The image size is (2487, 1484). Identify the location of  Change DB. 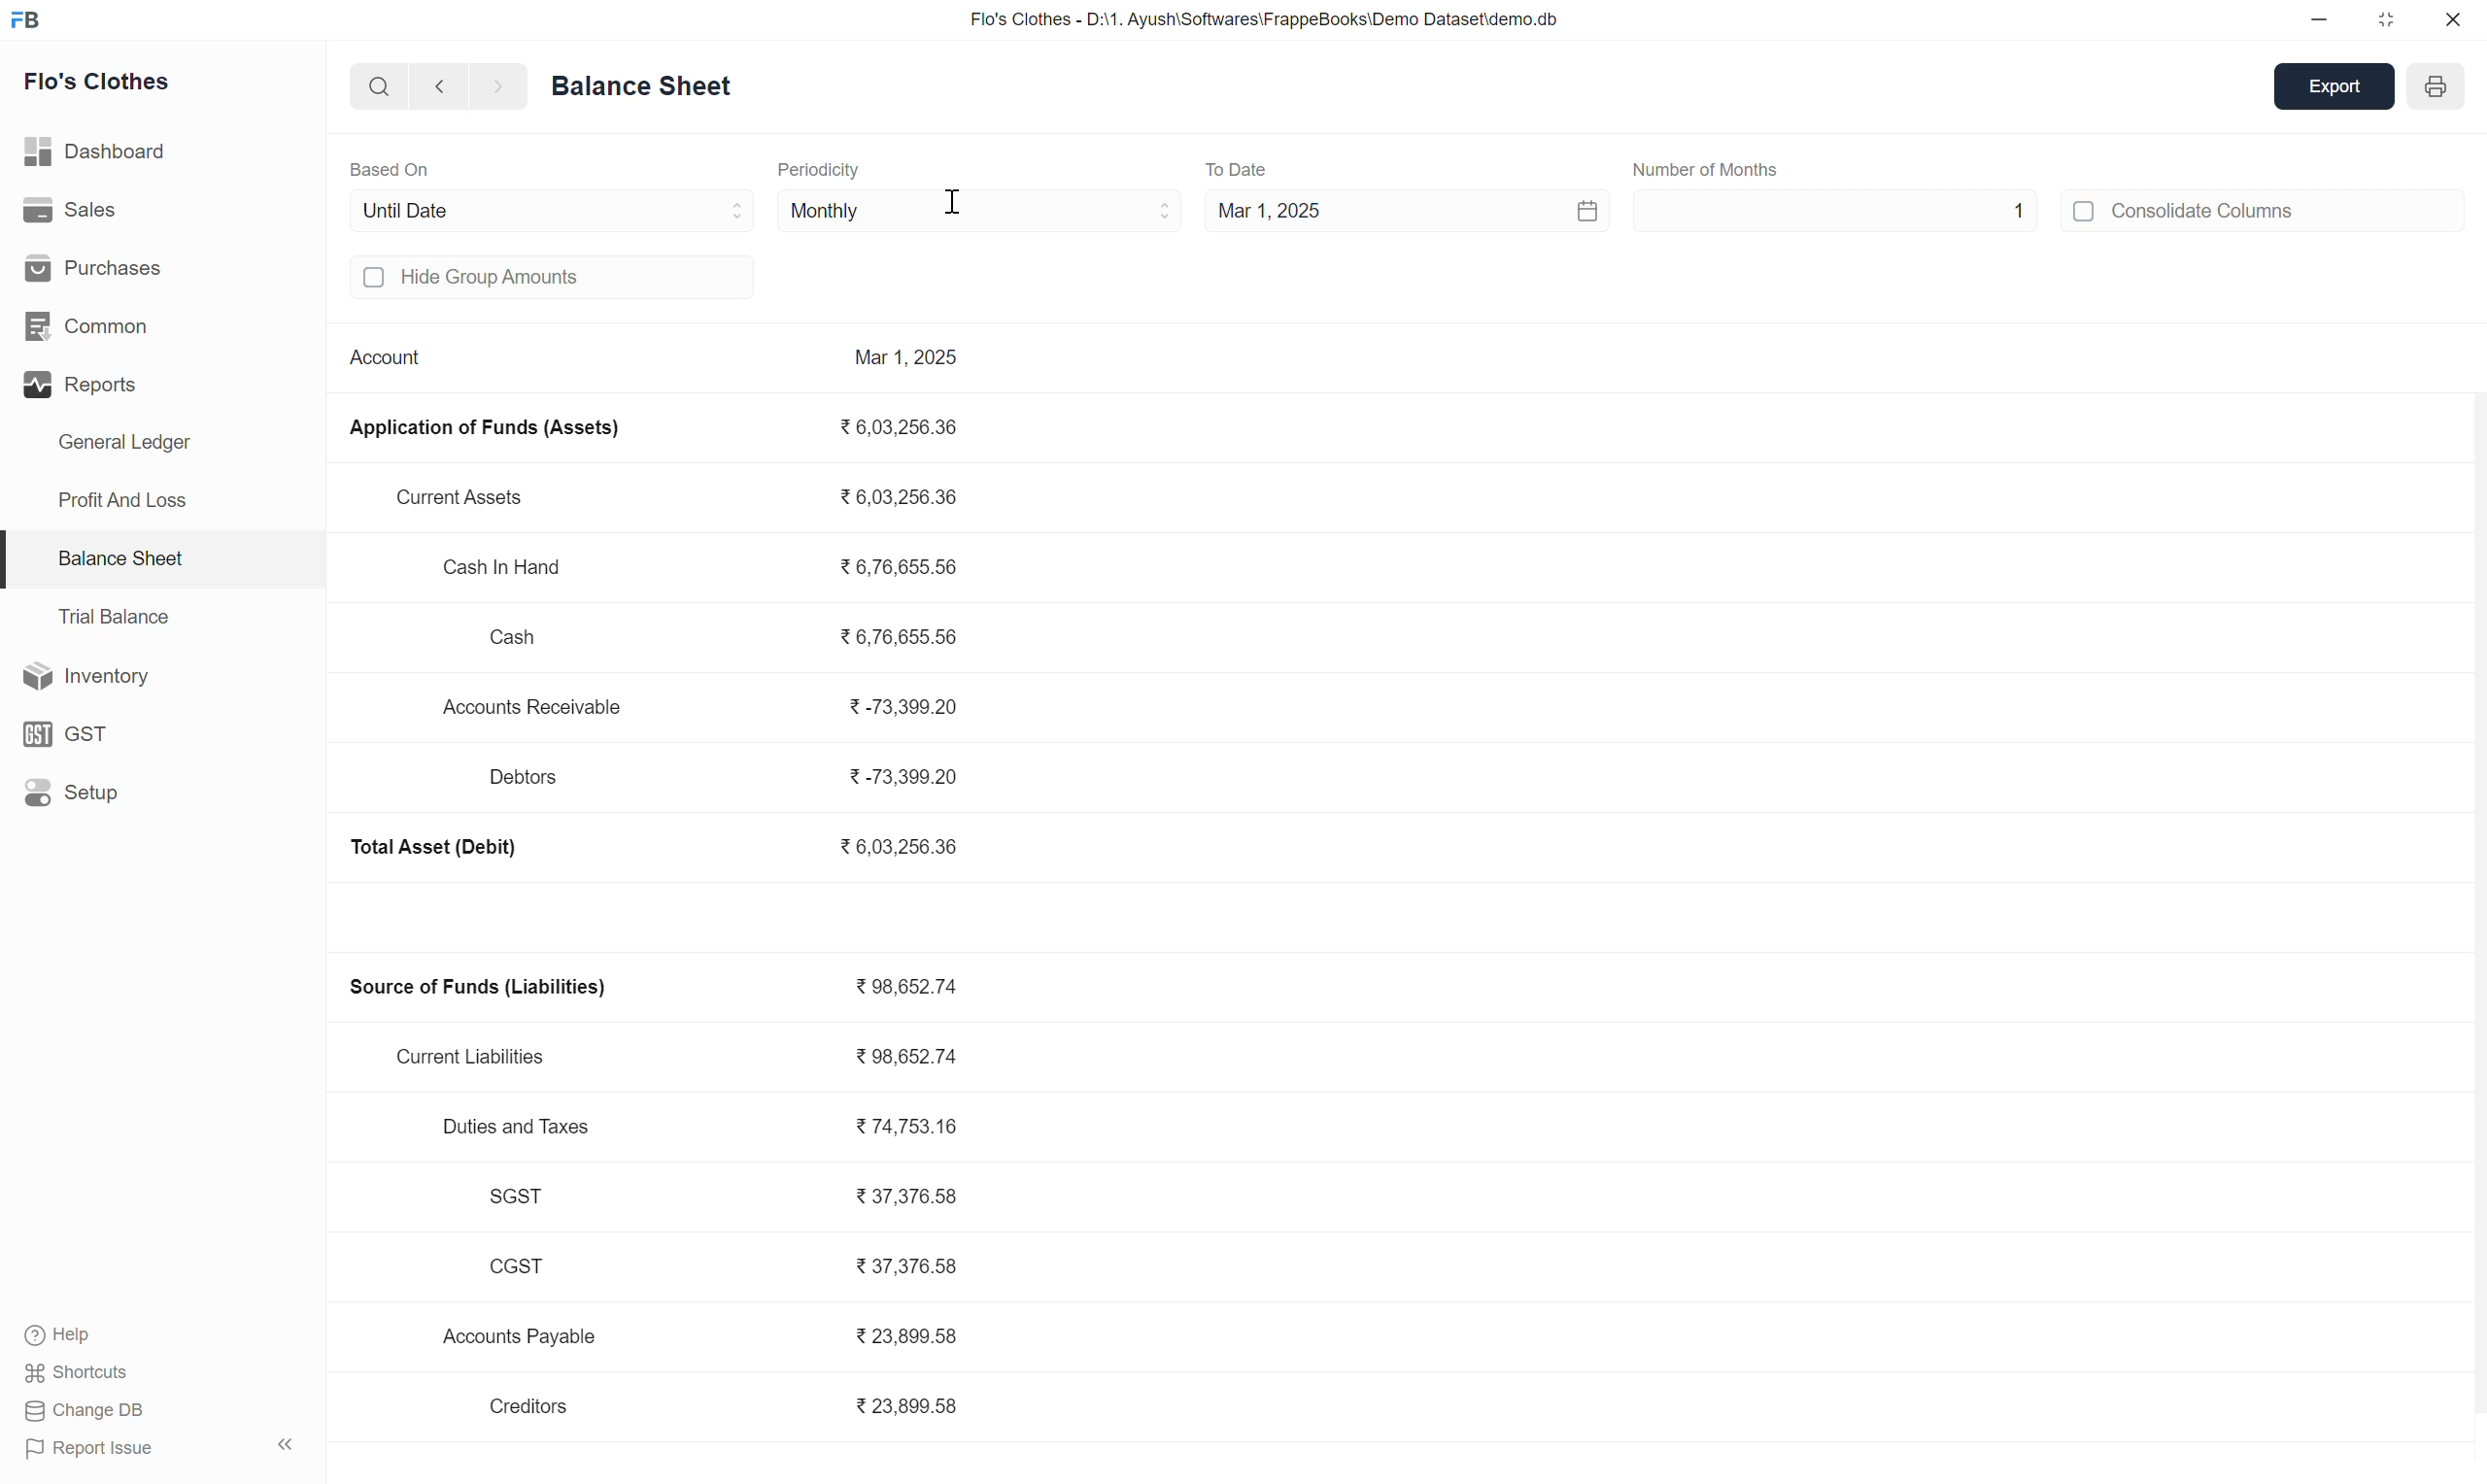
(81, 1414).